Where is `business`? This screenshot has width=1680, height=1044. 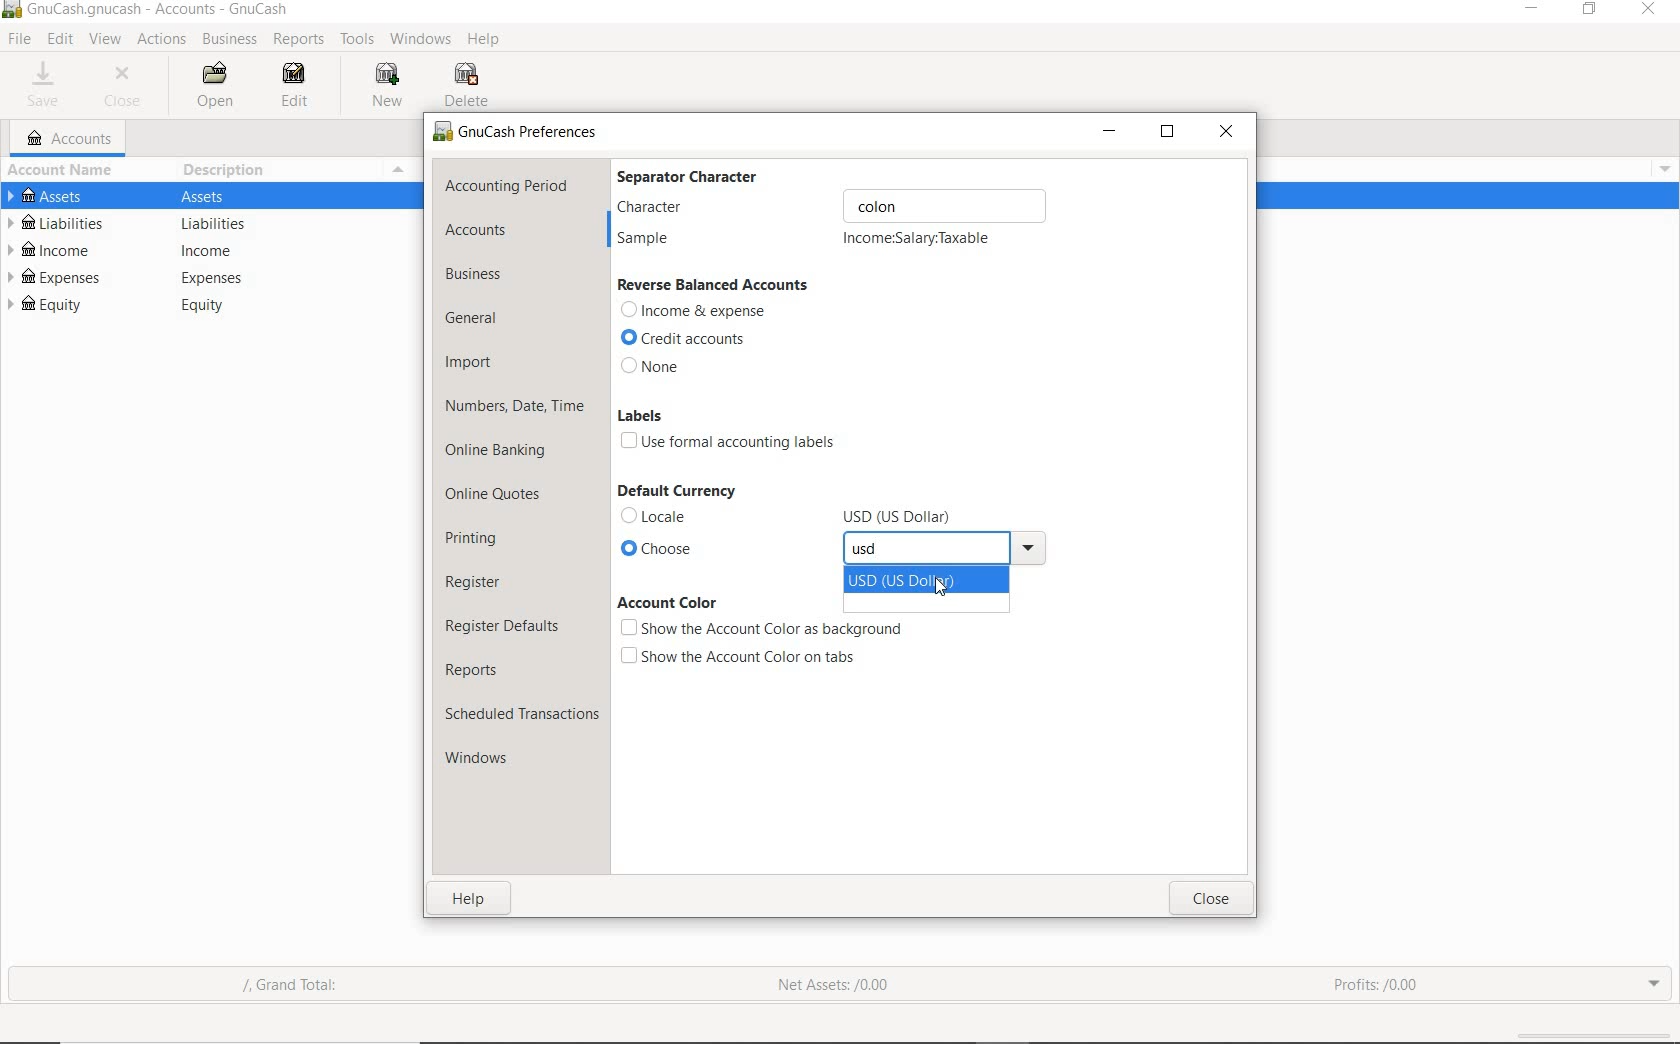
business is located at coordinates (479, 276).